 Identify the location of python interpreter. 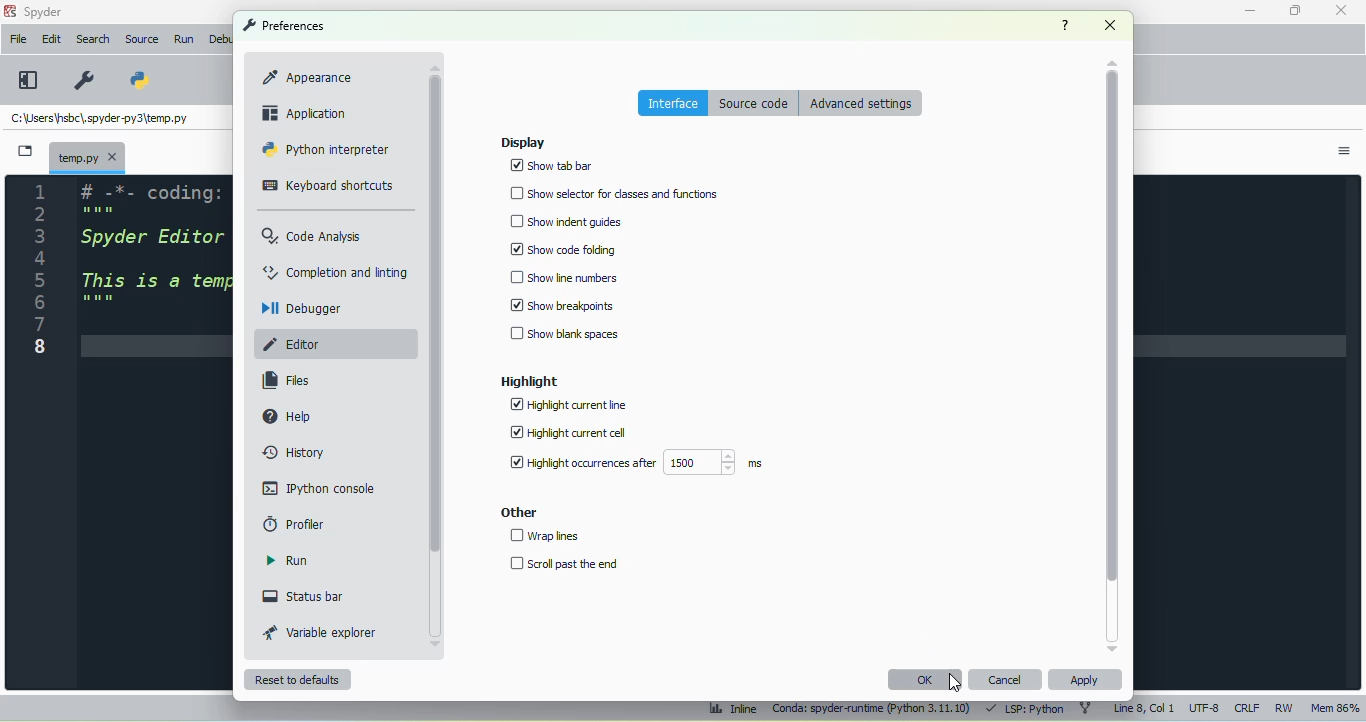
(325, 149).